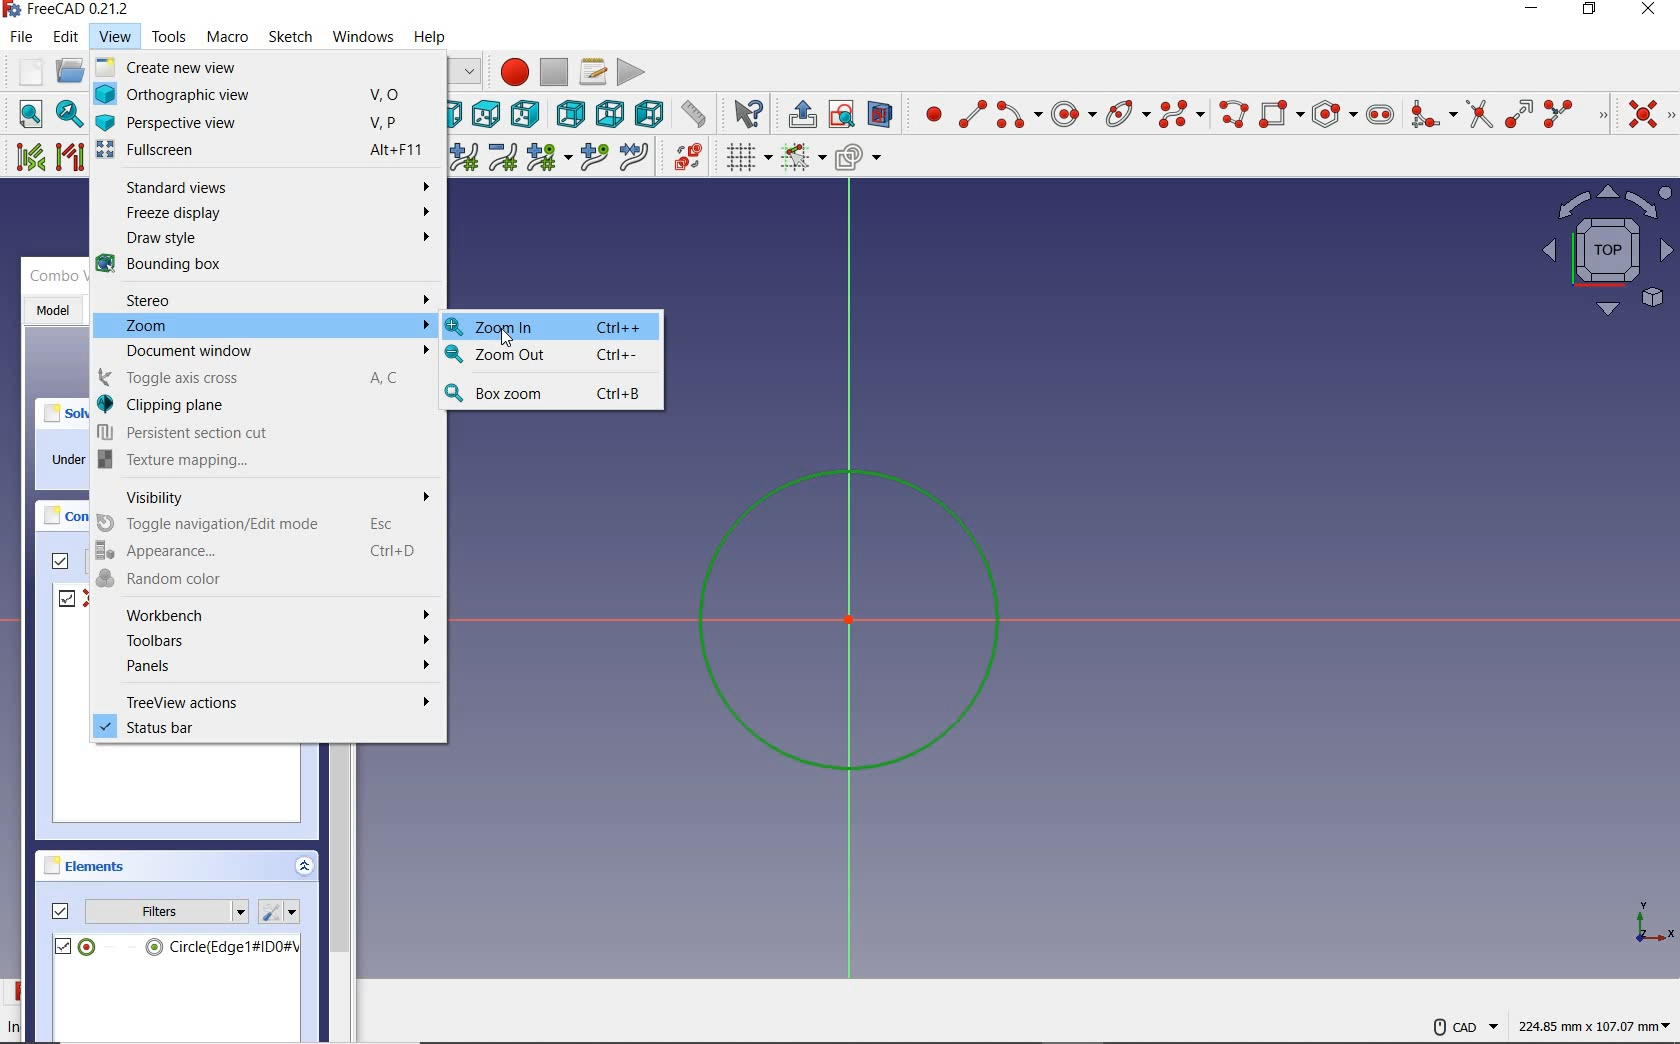 Image resolution: width=1680 pixels, height=1044 pixels. What do you see at coordinates (279, 213) in the screenshot?
I see `Freeze display` at bounding box center [279, 213].